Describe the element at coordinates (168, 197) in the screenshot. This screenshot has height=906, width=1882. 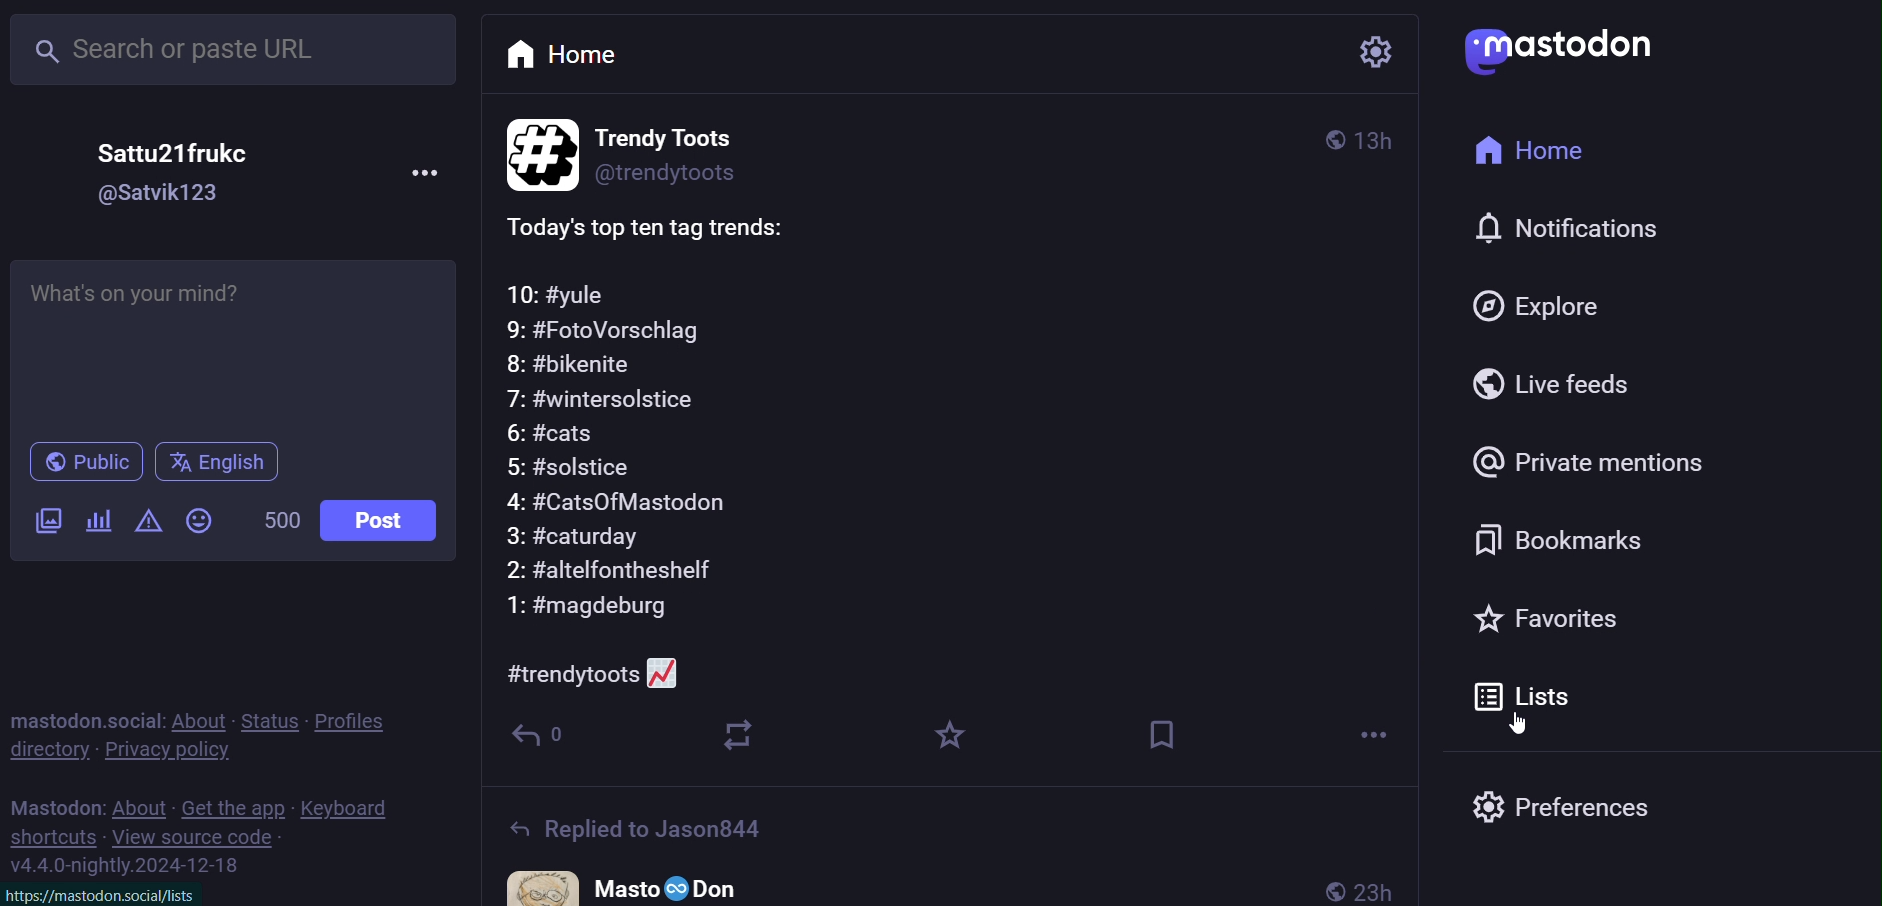
I see `@Satvik123` at that location.